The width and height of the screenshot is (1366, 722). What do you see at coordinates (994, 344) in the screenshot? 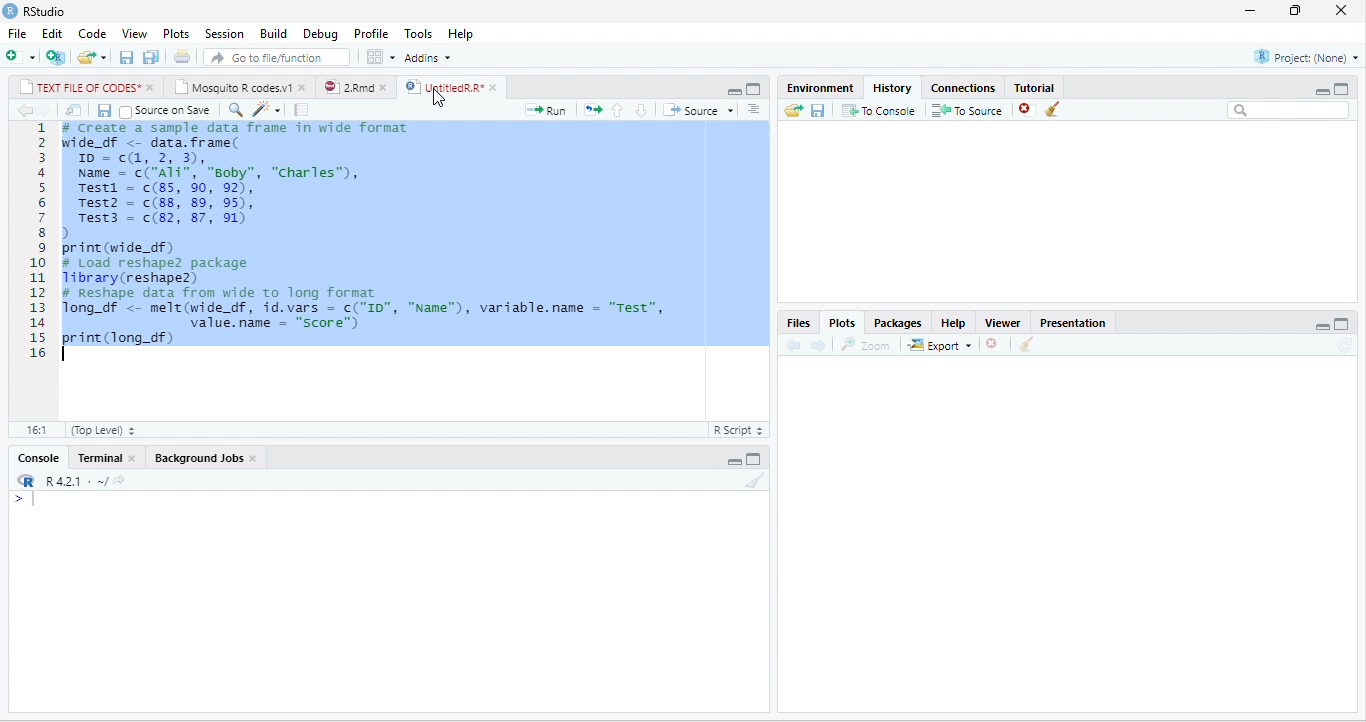
I see `close file` at bounding box center [994, 344].